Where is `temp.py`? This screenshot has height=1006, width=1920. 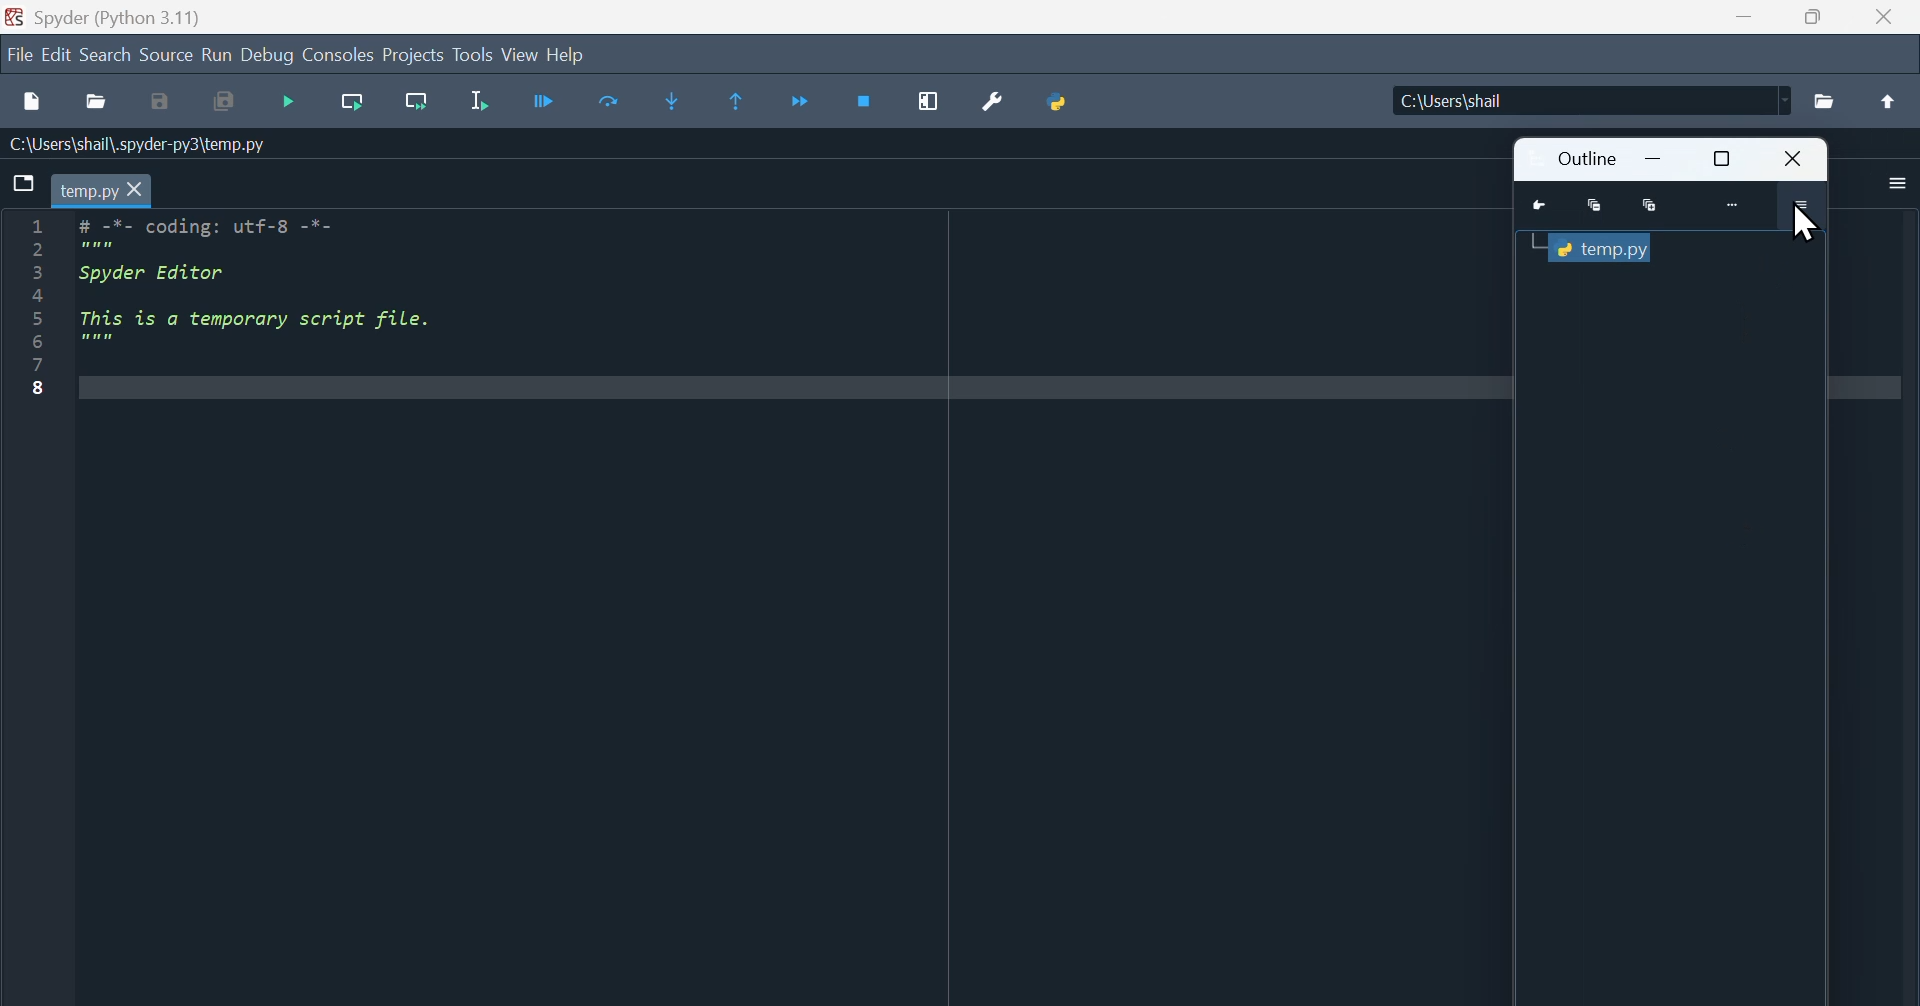
temp.py is located at coordinates (101, 189).